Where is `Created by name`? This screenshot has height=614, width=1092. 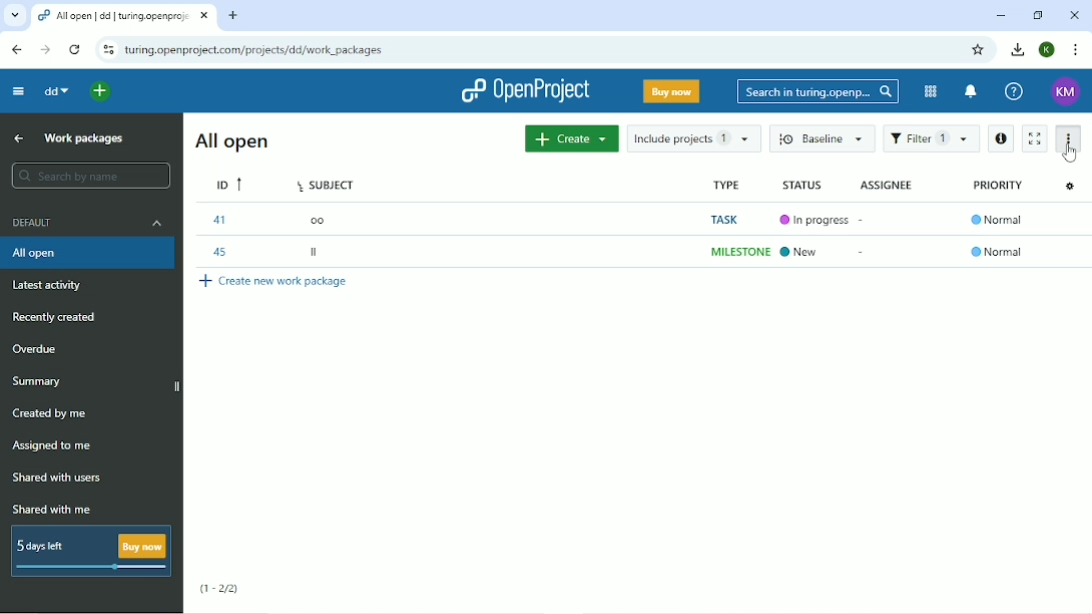 Created by name is located at coordinates (51, 413).